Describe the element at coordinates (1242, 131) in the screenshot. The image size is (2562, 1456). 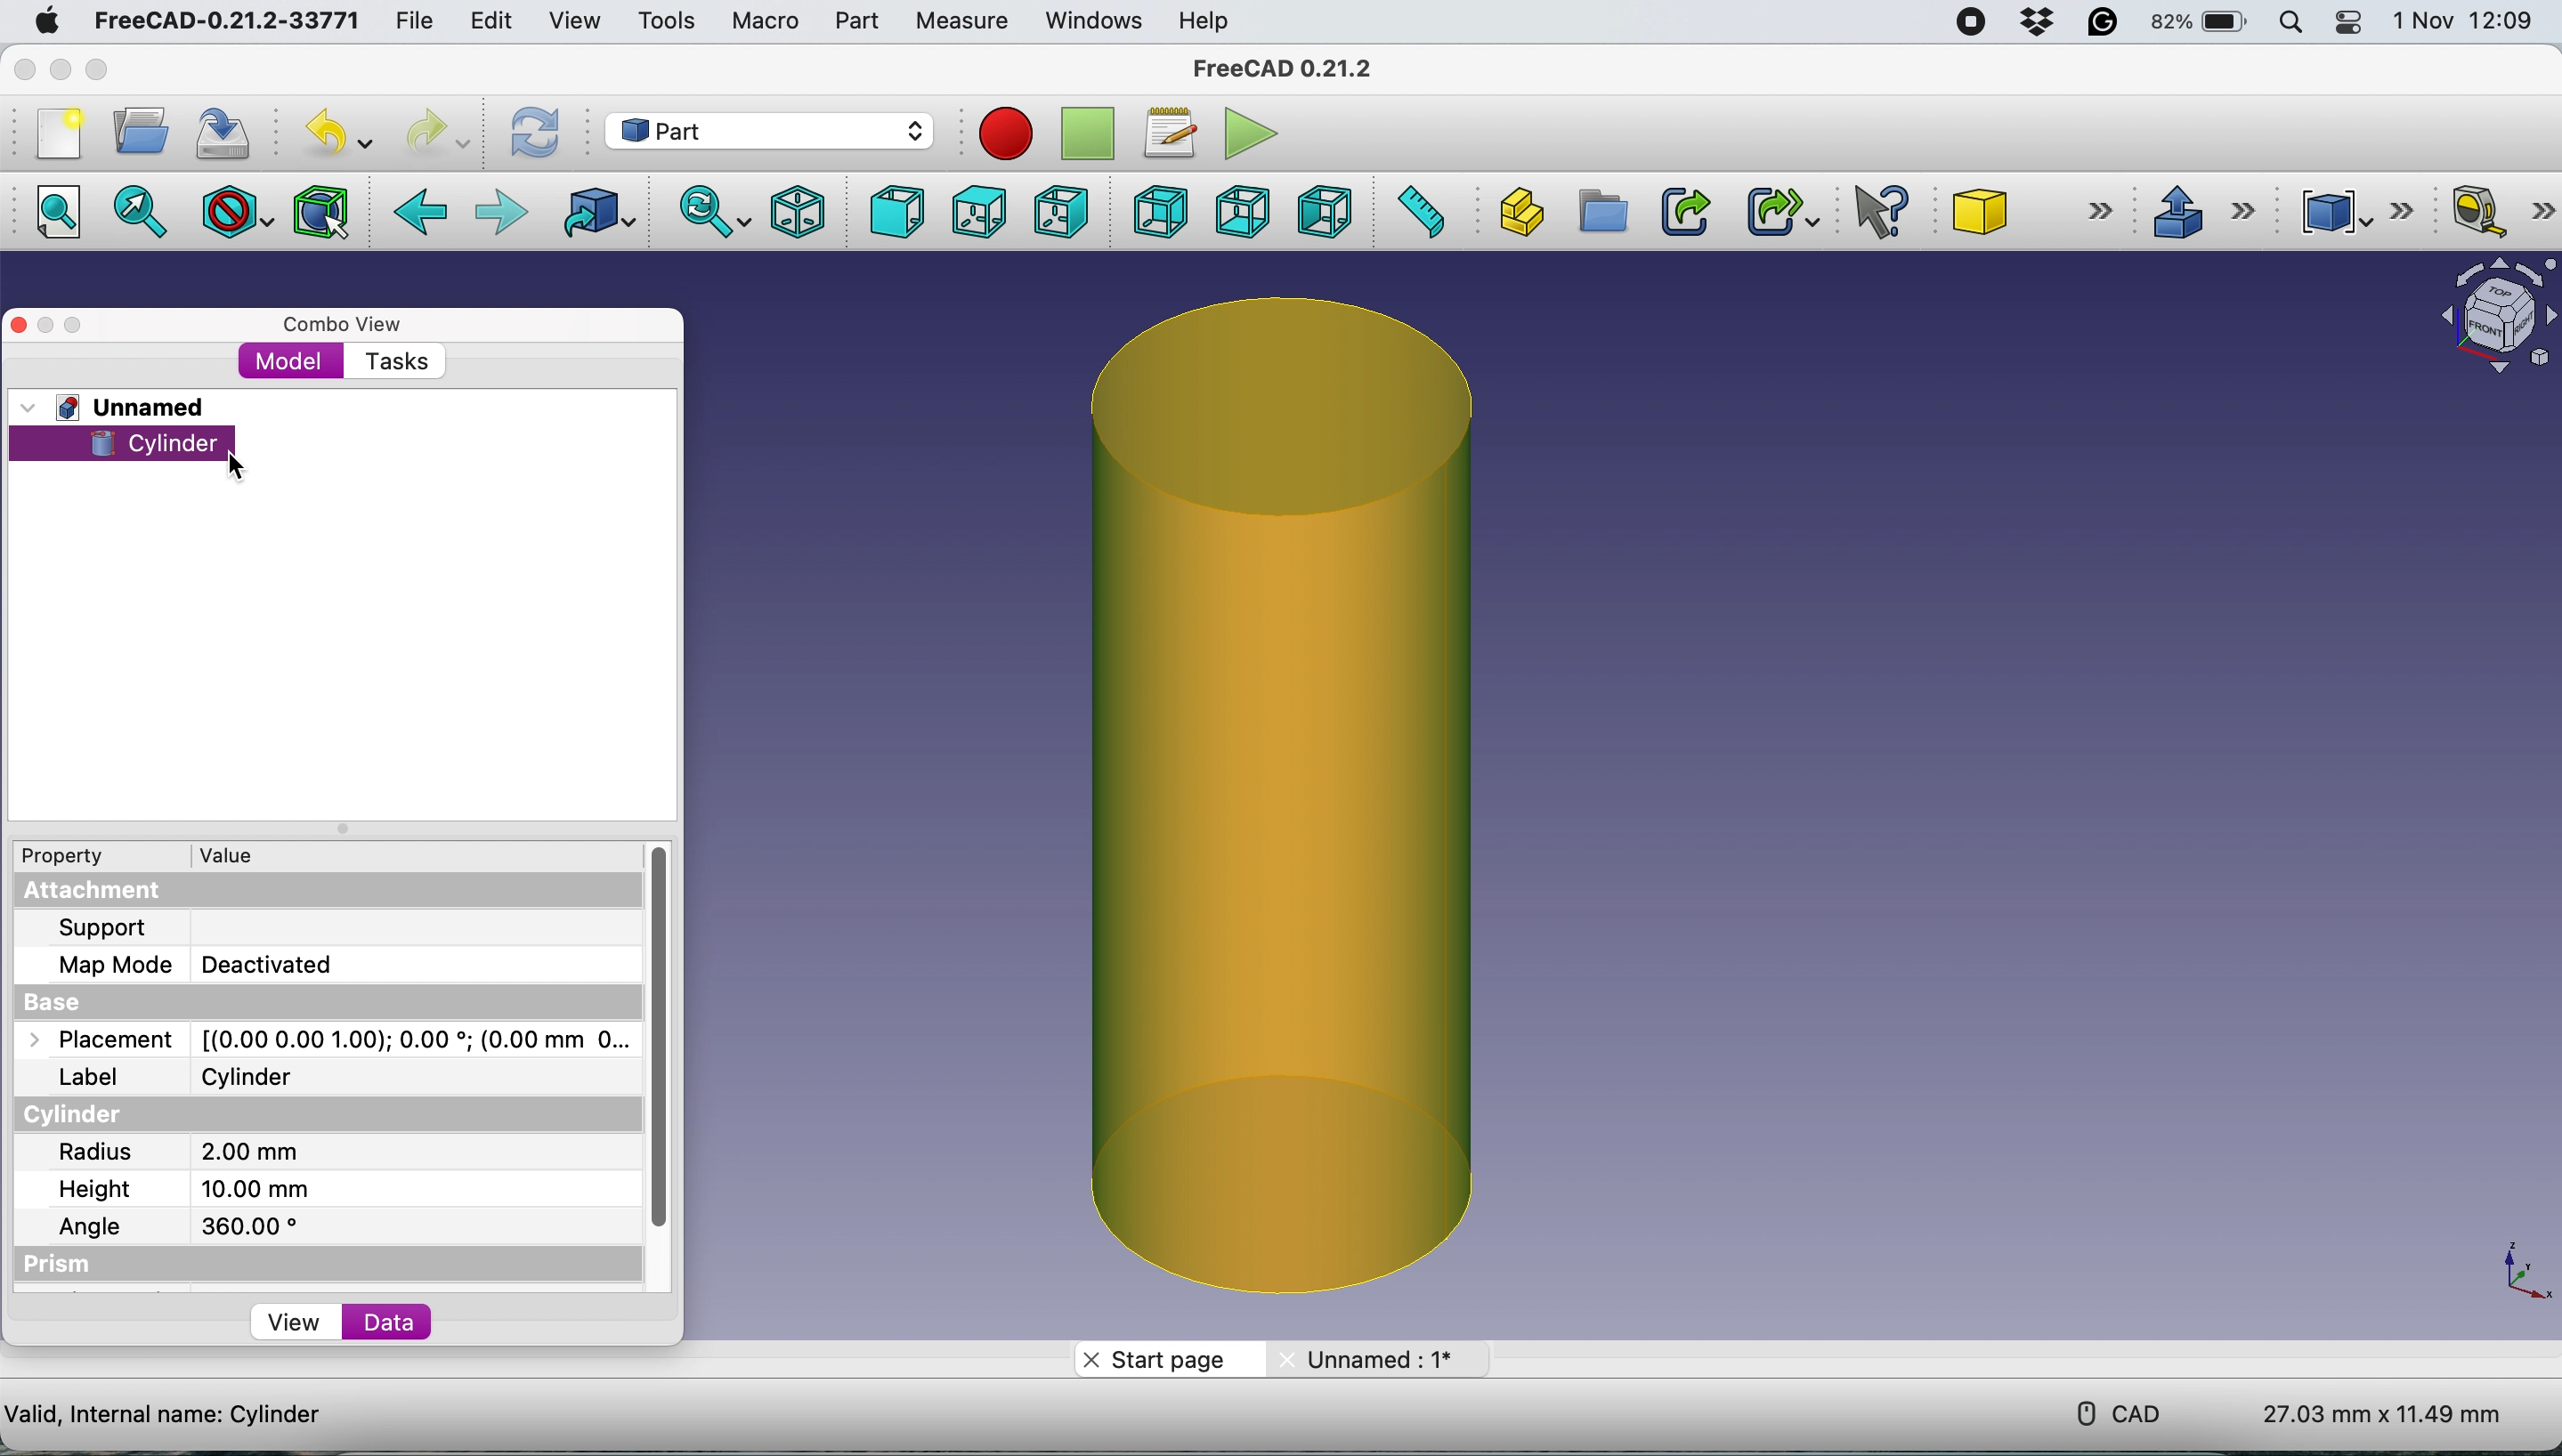
I see `execute macros` at that location.